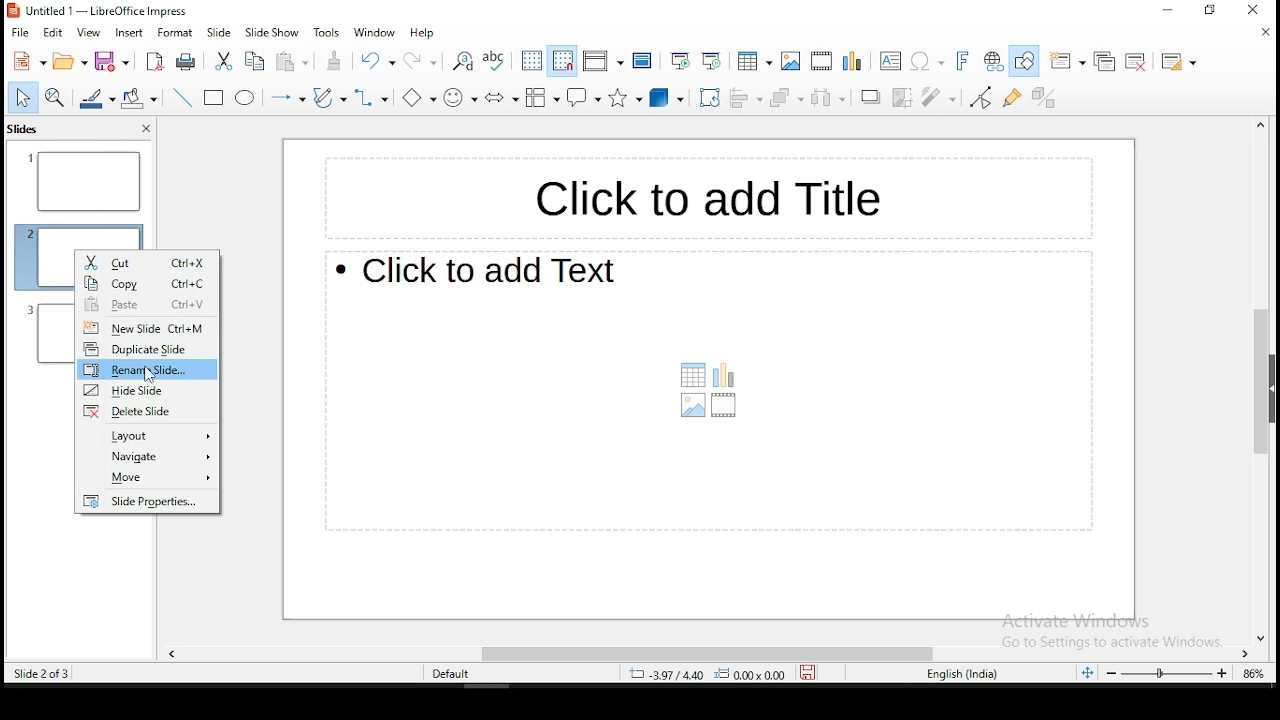  I want to click on layout, so click(147, 434).